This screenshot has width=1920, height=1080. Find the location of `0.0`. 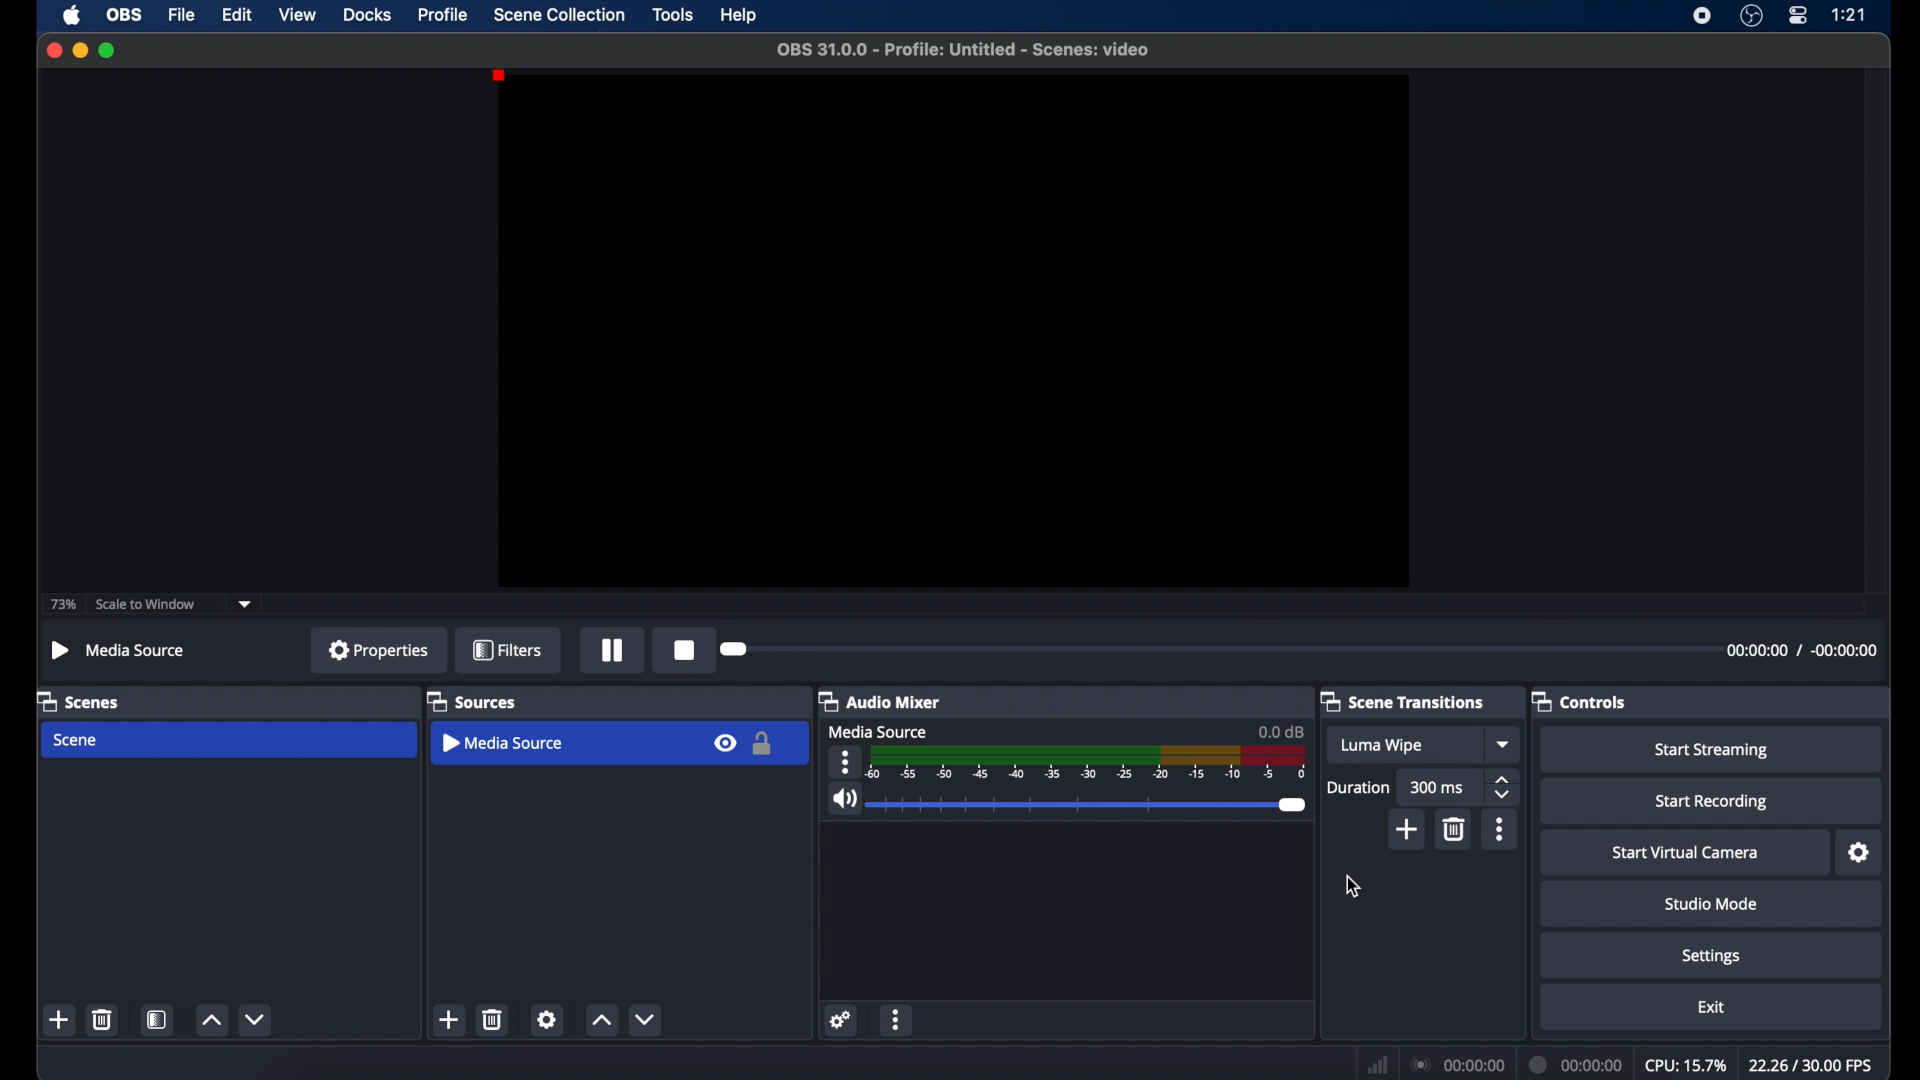

0.0 is located at coordinates (1279, 732).